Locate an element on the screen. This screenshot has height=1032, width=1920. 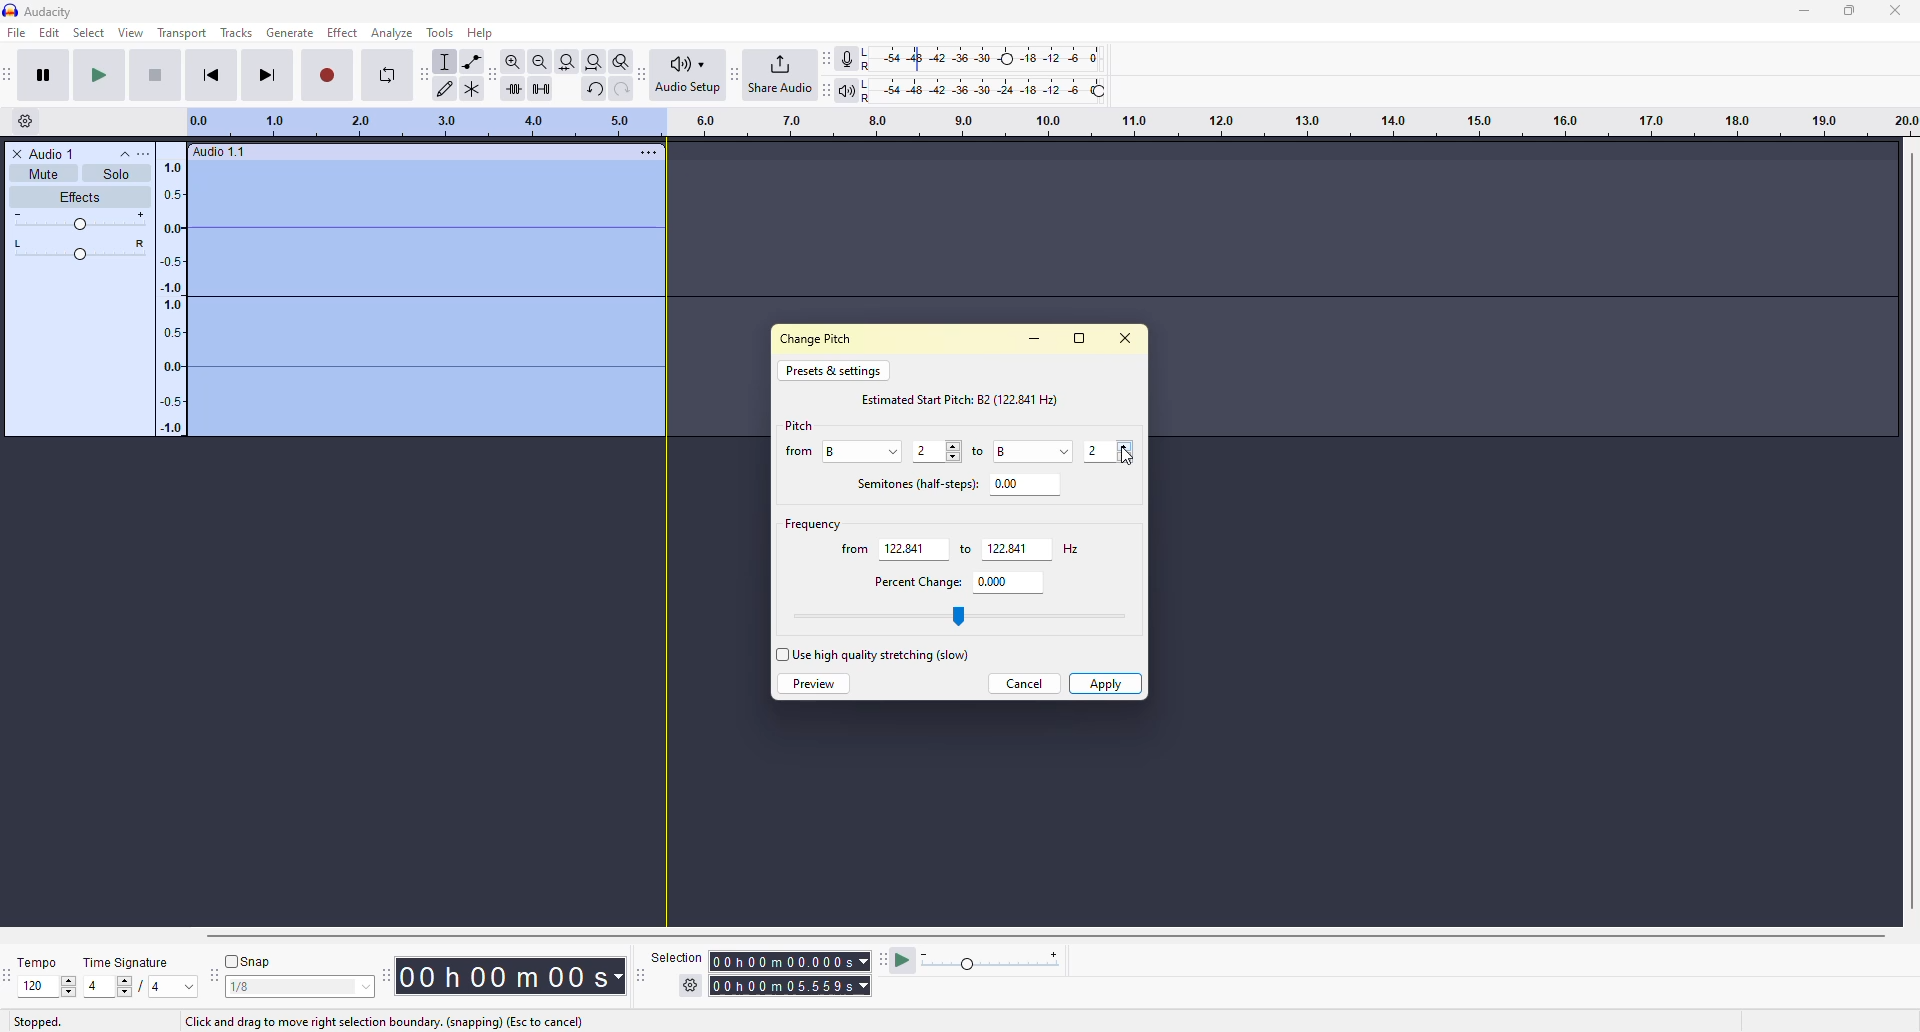
drop down is located at coordinates (1063, 450).